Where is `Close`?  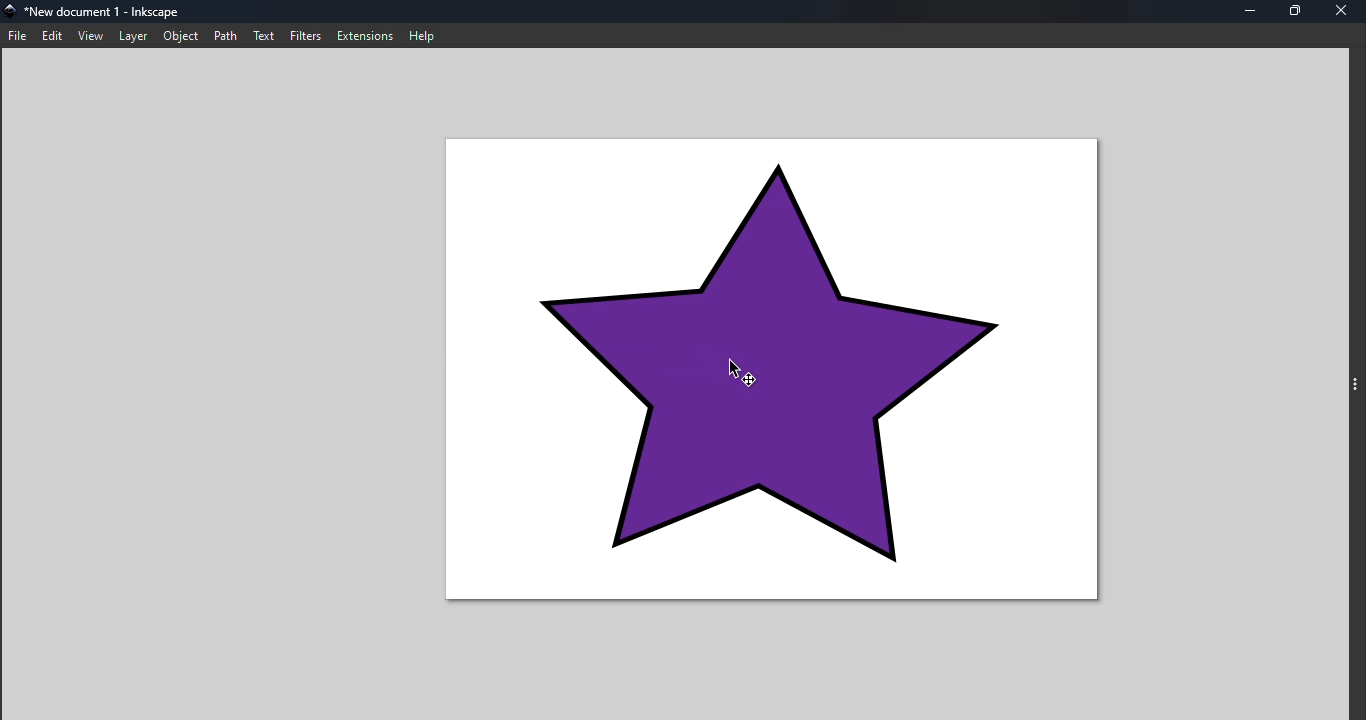 Close is located at coordinates (1343, 12).